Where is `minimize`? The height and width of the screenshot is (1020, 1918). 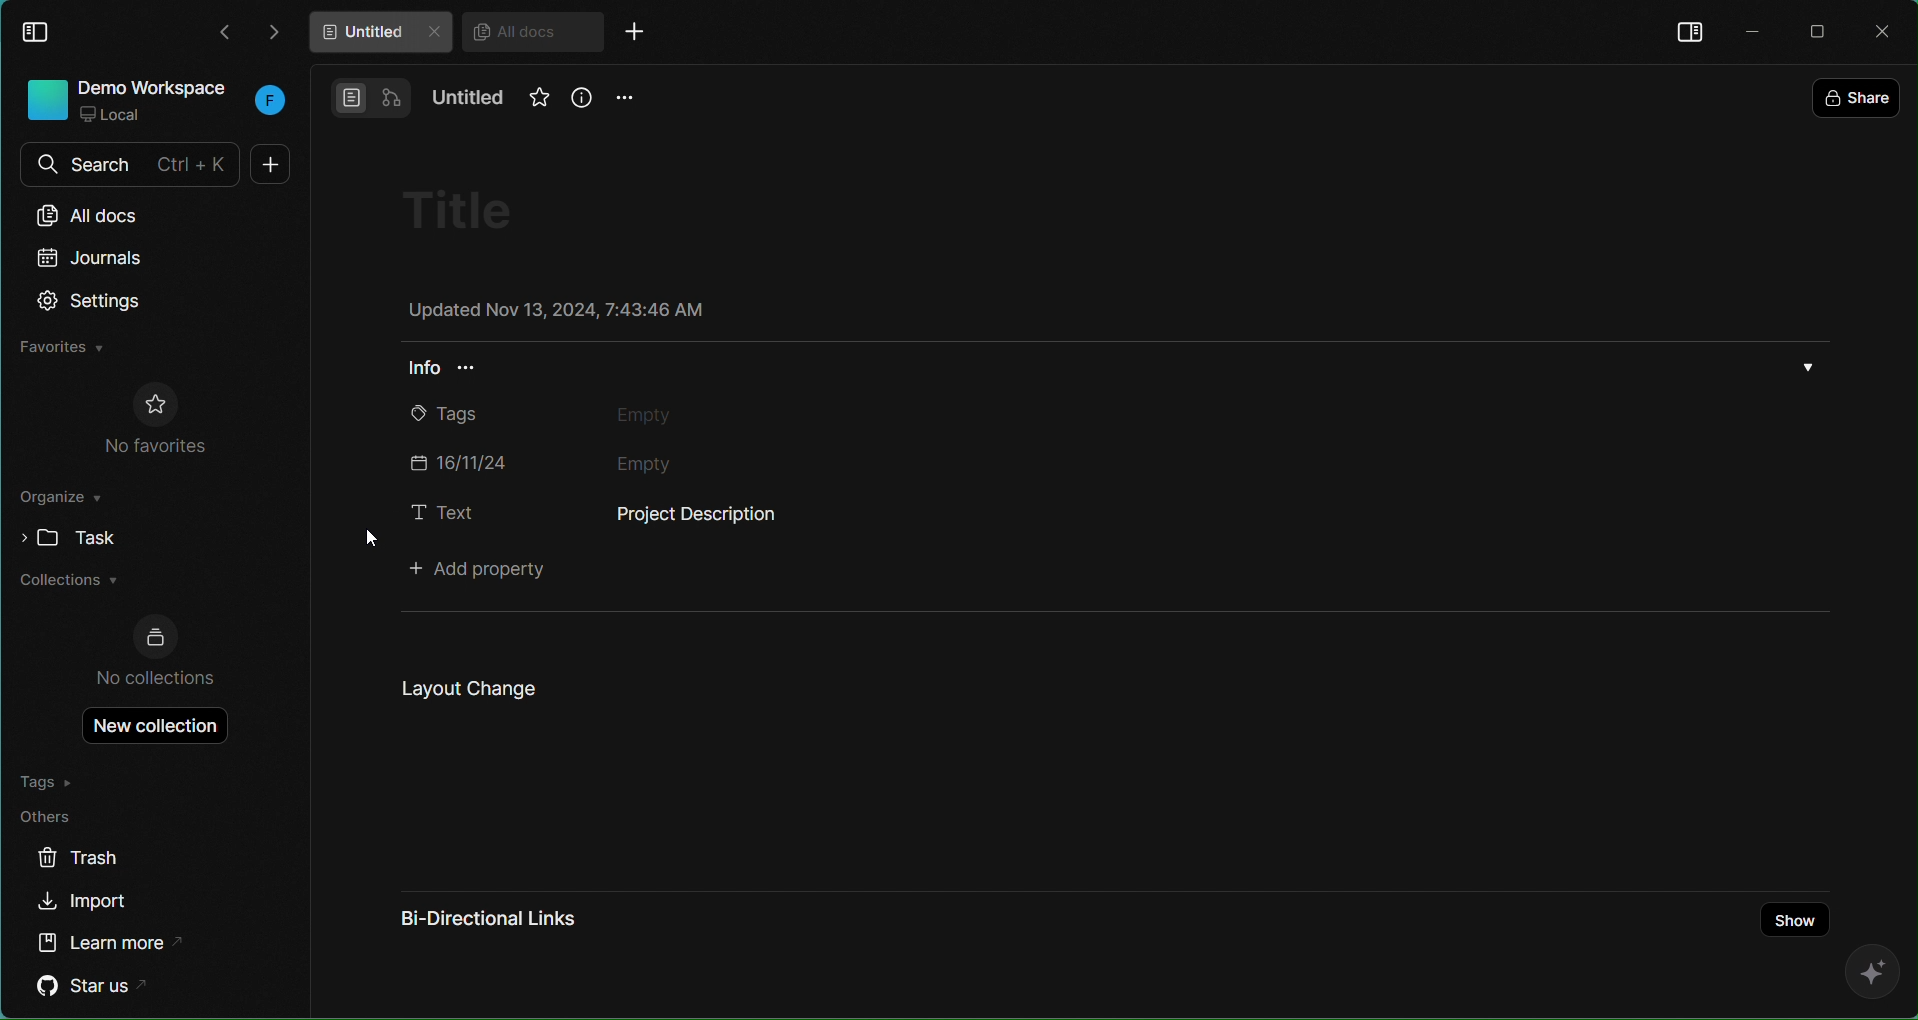 minimize is located at coordinates (1750, 28).